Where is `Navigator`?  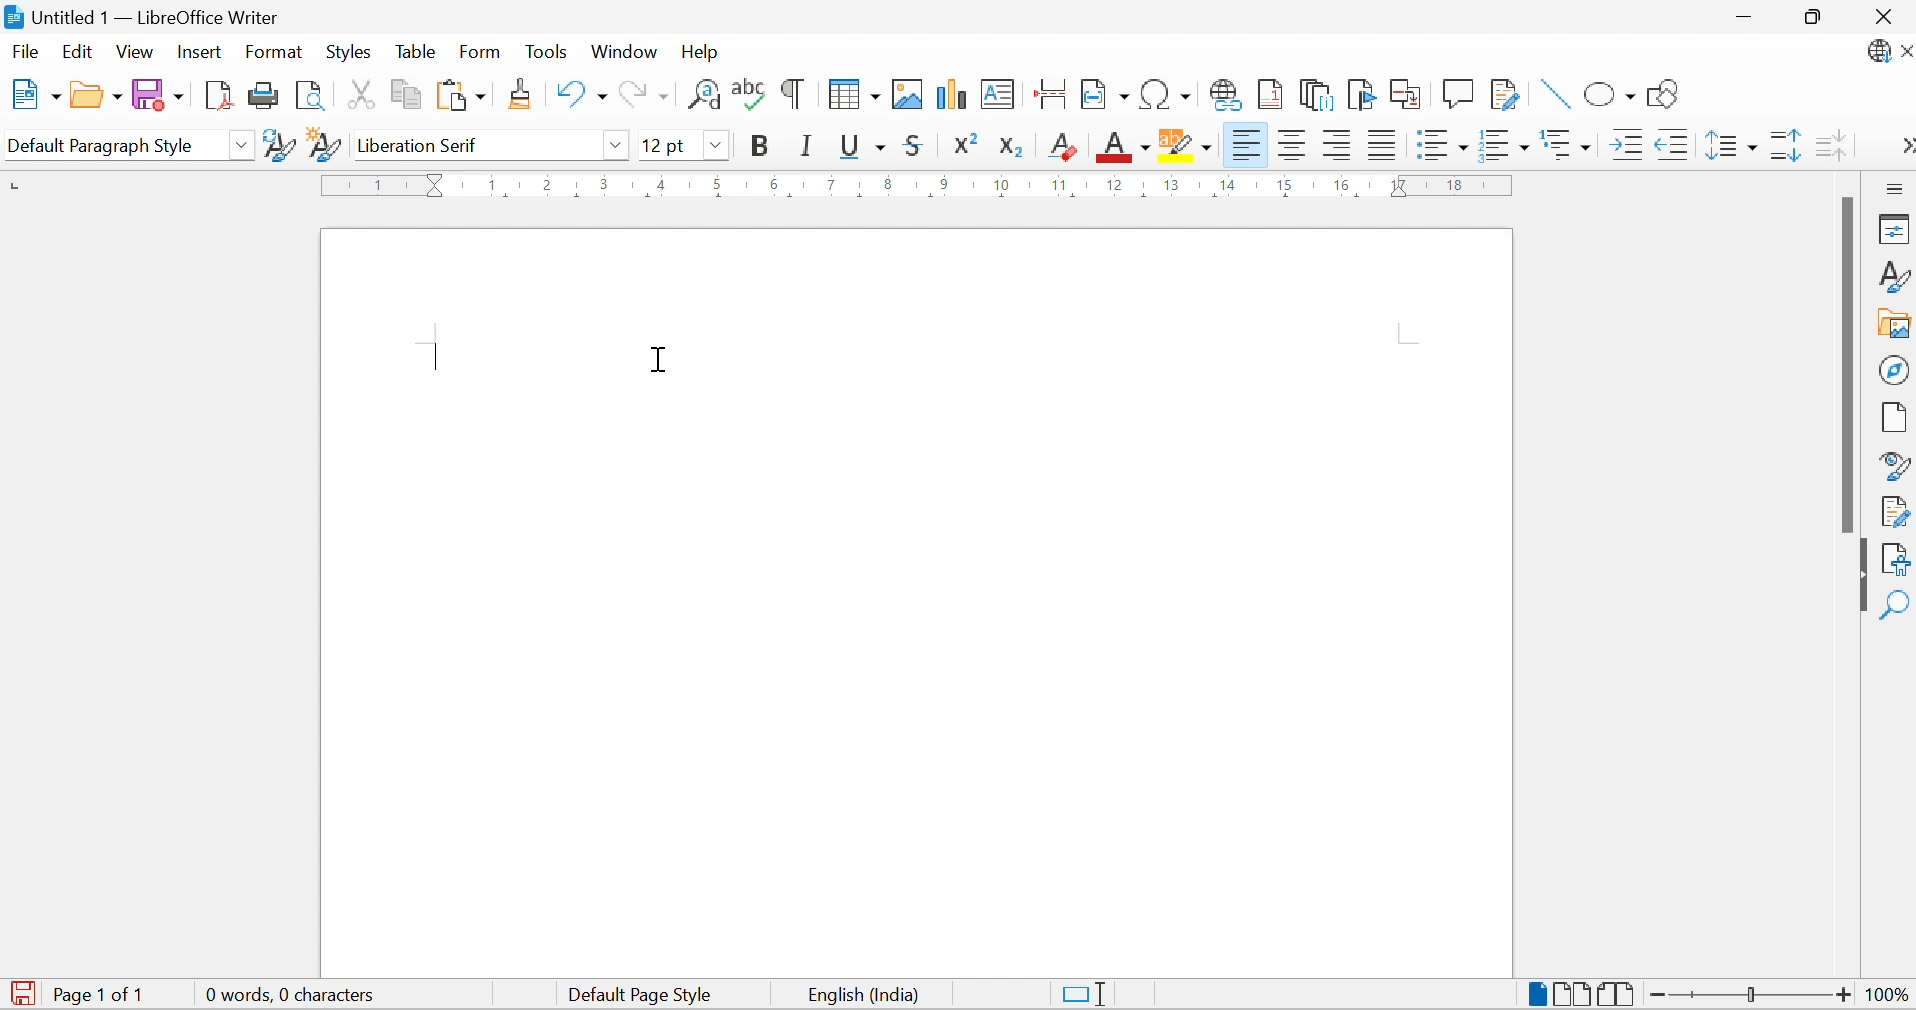
Navigator is located at coordinates (1894, 369).